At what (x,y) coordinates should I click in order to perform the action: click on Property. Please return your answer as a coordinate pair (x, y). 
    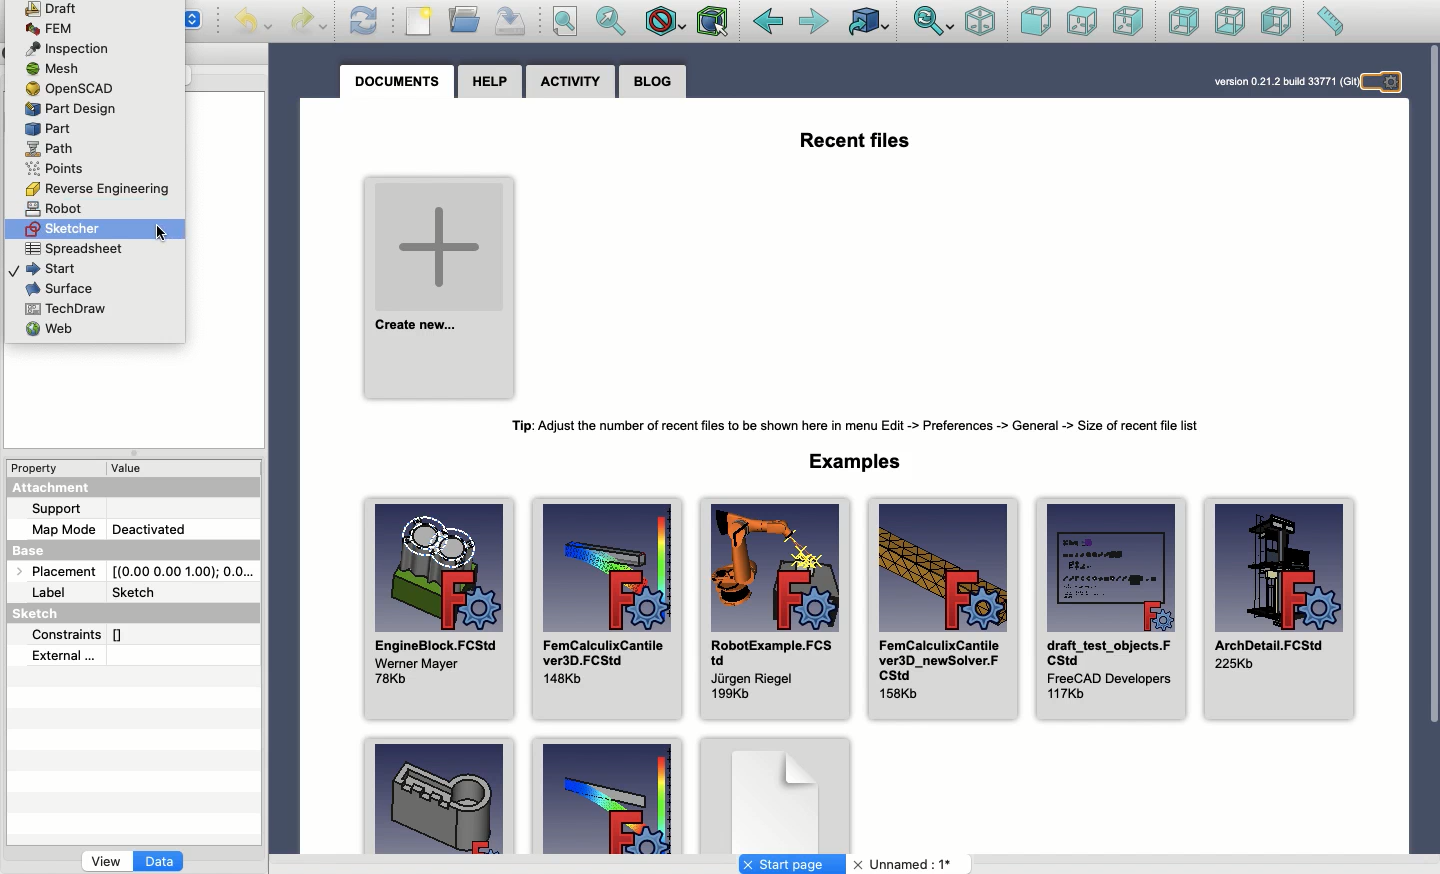
    Looking at the image, I should click on (36, 470).